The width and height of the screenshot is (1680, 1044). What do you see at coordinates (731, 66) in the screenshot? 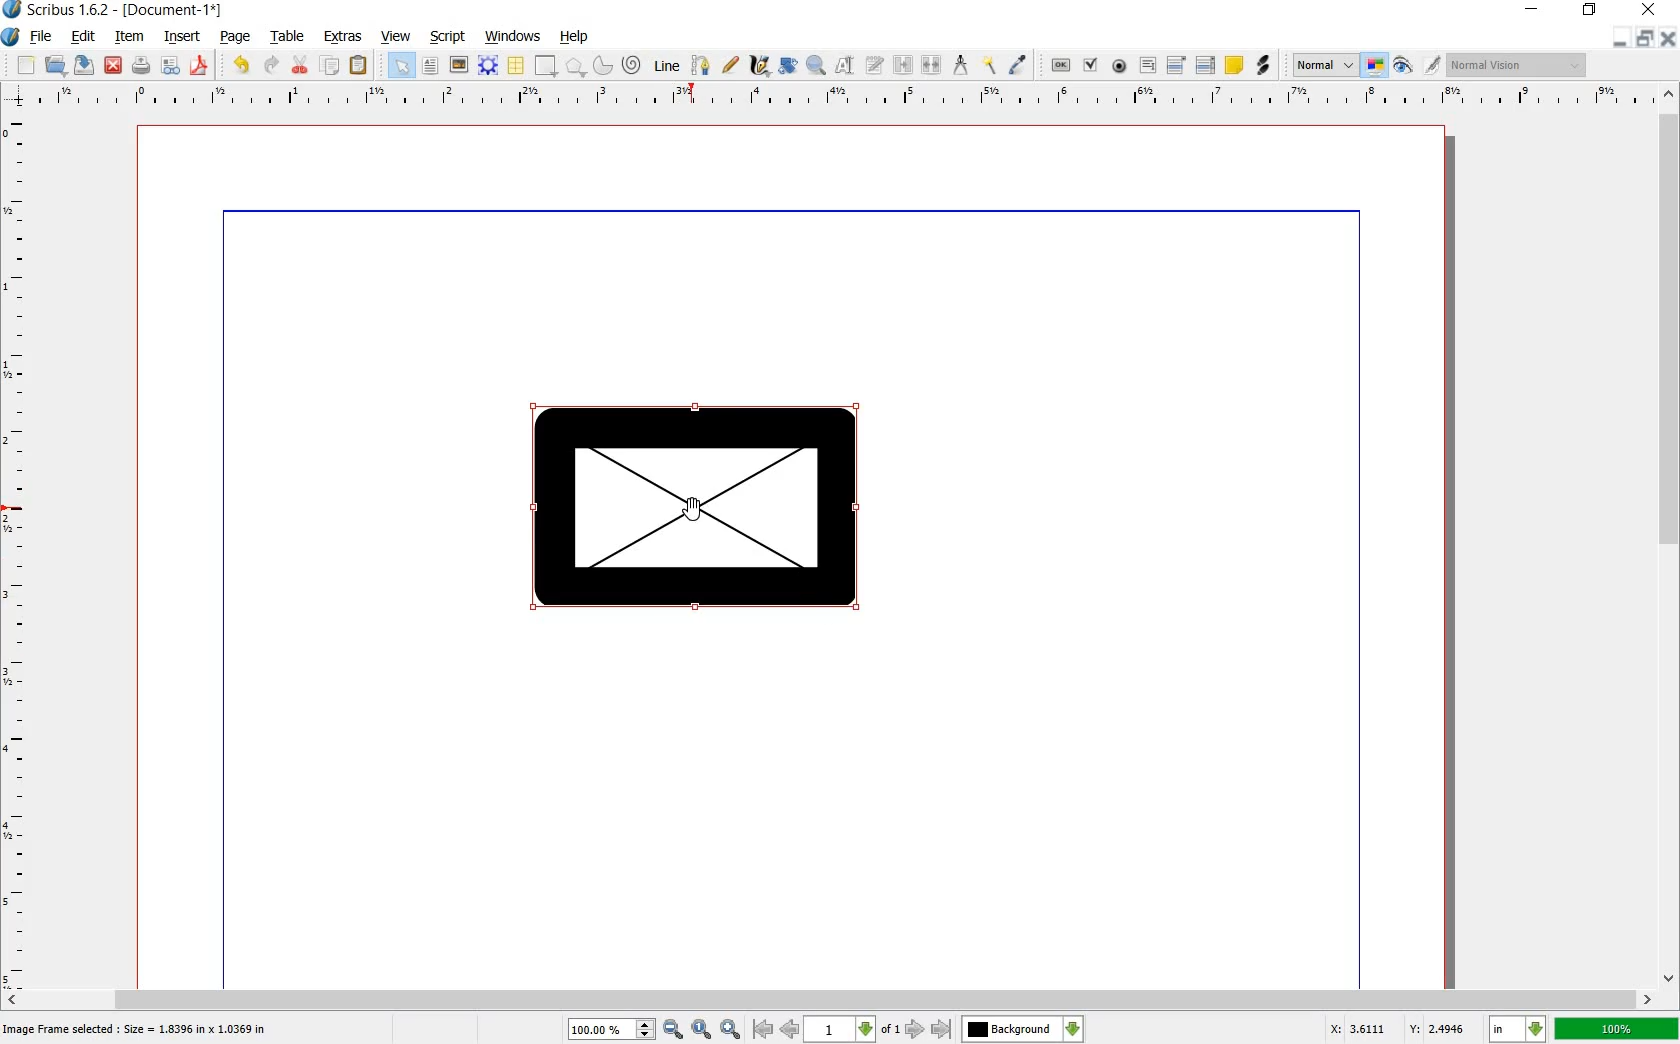
I see `freehand line` at bounding box center [731, 66].